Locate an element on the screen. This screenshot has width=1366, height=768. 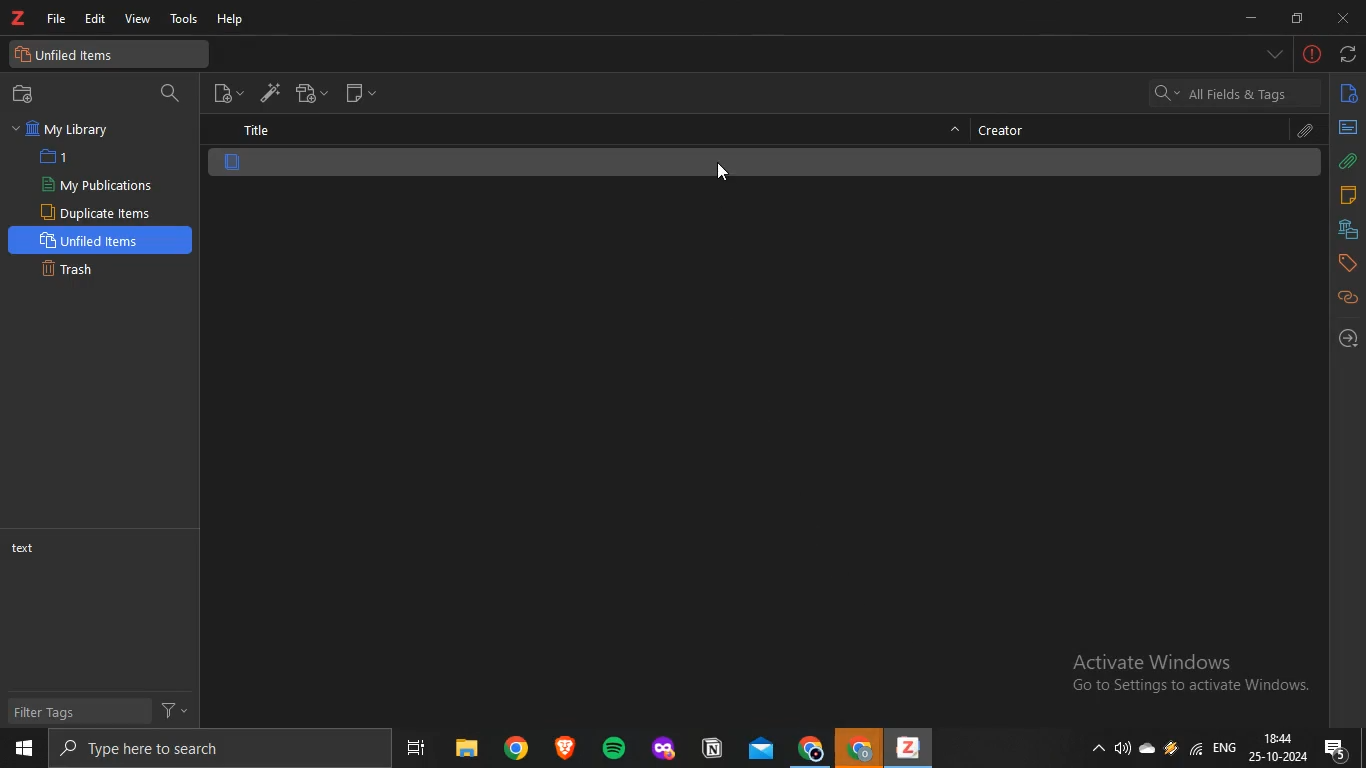
help is located at coordinates (228, 19).